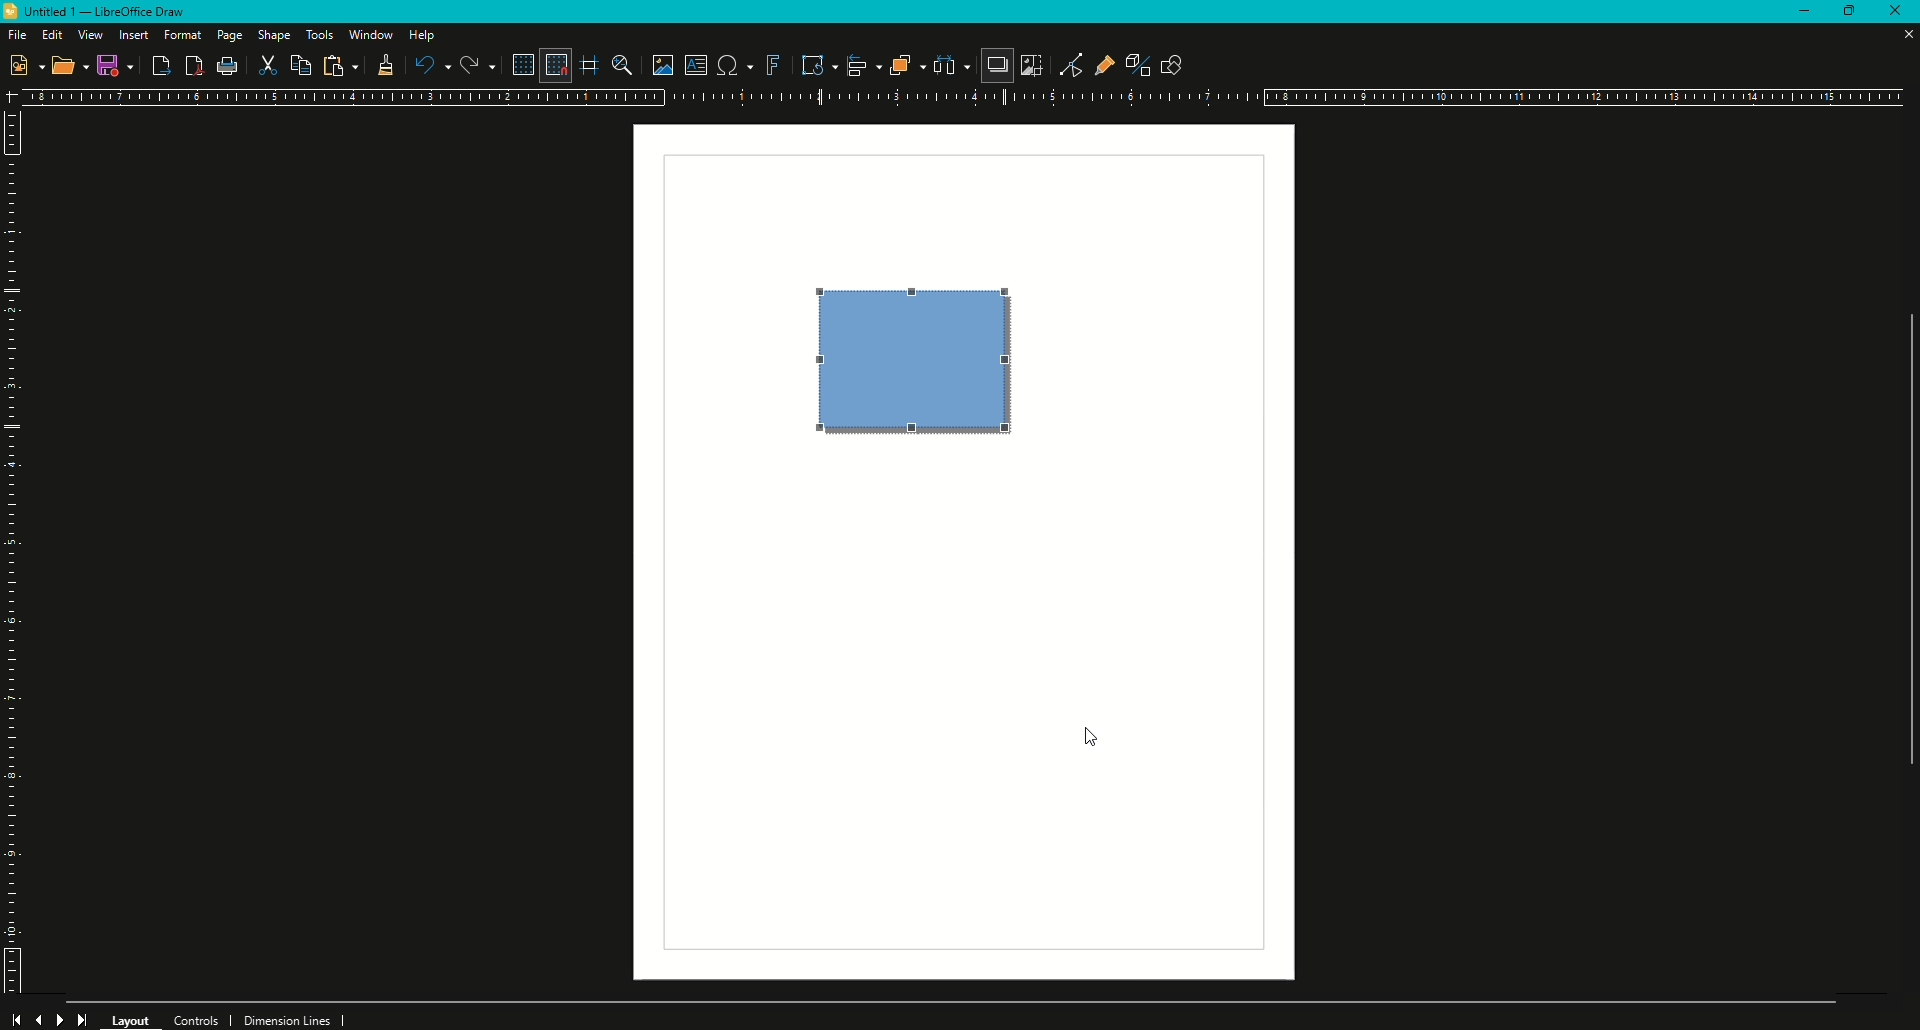 Image resolution: width=1920 pixels, height=1030 pixels. What do you see at coordinates (476, 65) in the screenshot?
I see `Redo` at bounding box center [476, 65].